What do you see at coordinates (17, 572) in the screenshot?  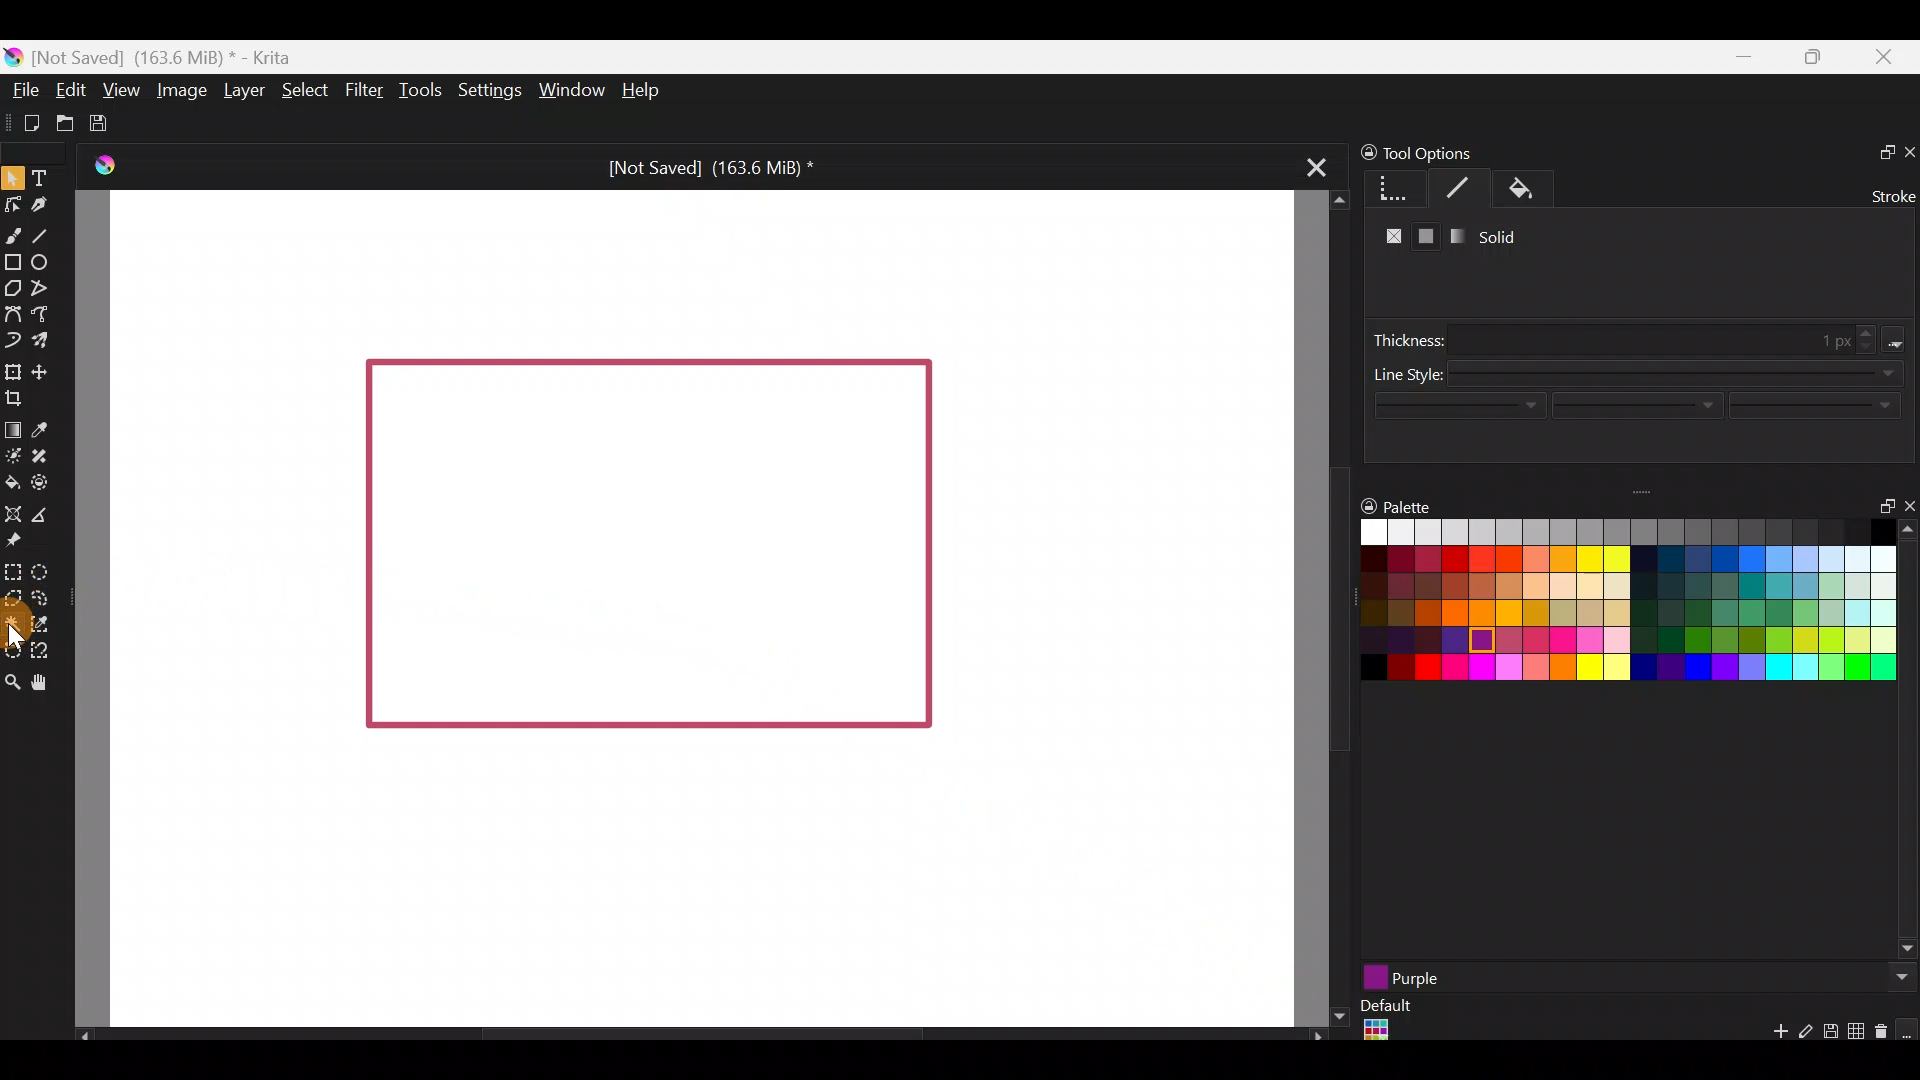 I see `Rectangular selection tool` at bounding box center [17, 572].